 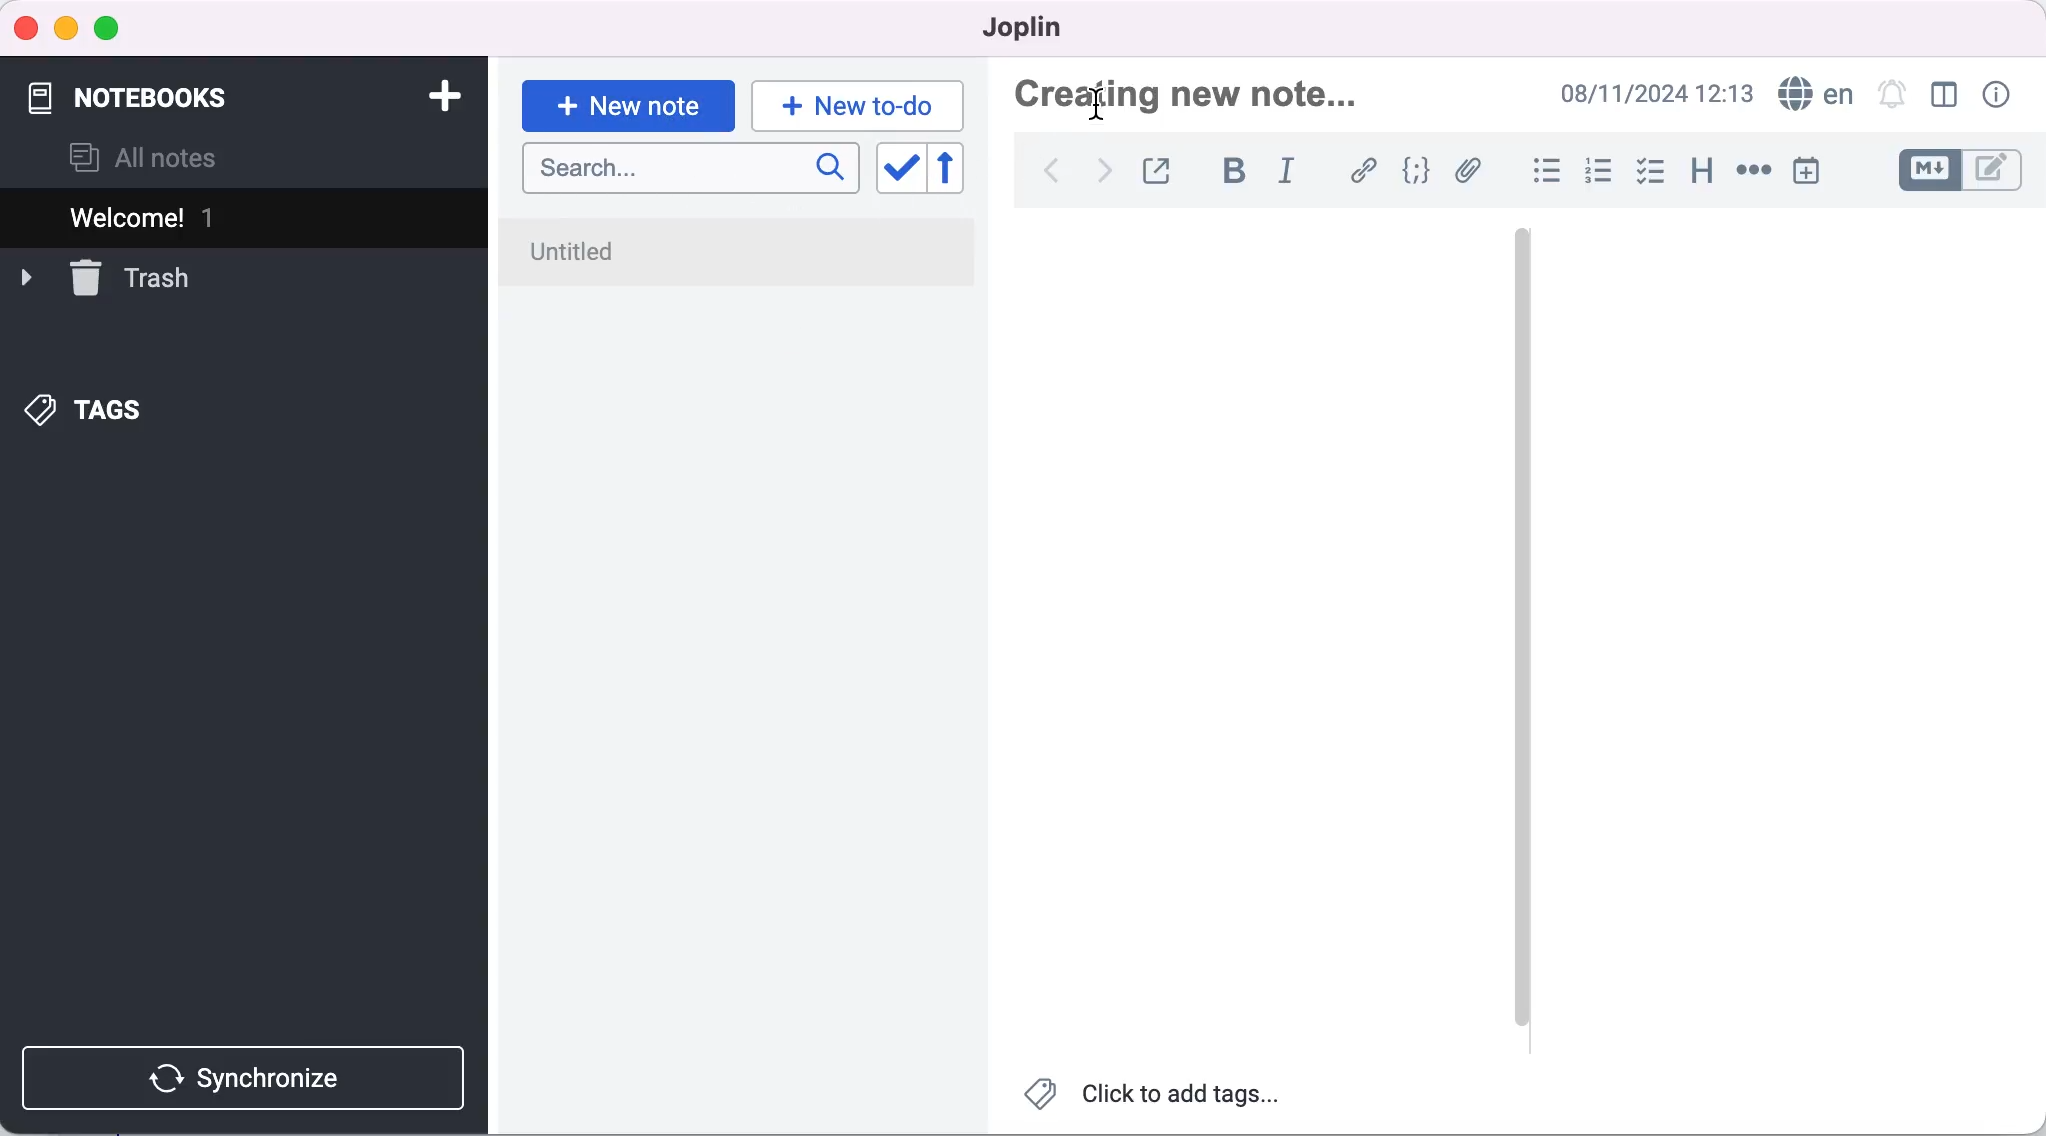 I want to click on trash, so click(x=128, y=279).